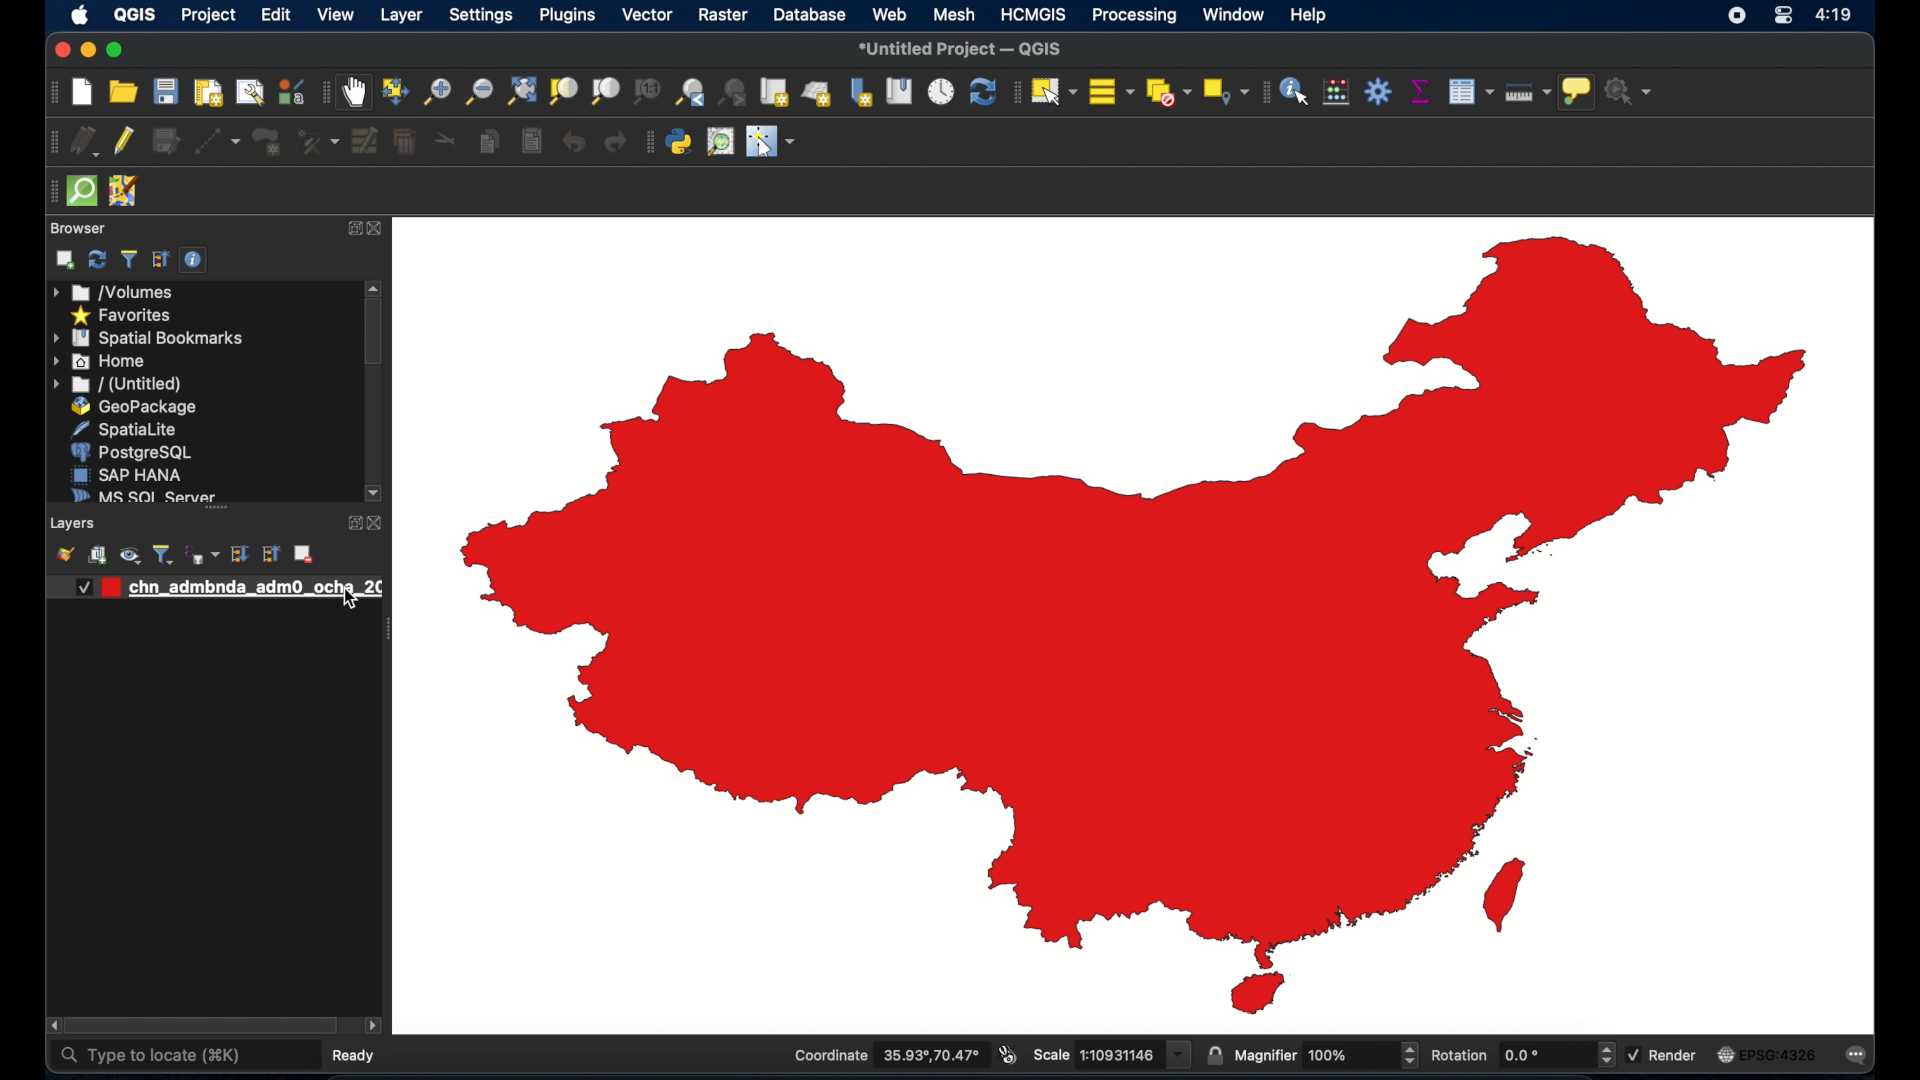 This screenshot has width=1920, height=1080. What do you see at coordinates (373, 1026) in the screenshot?
I see `scroll left arrow` at bounding box center [373, 1026].